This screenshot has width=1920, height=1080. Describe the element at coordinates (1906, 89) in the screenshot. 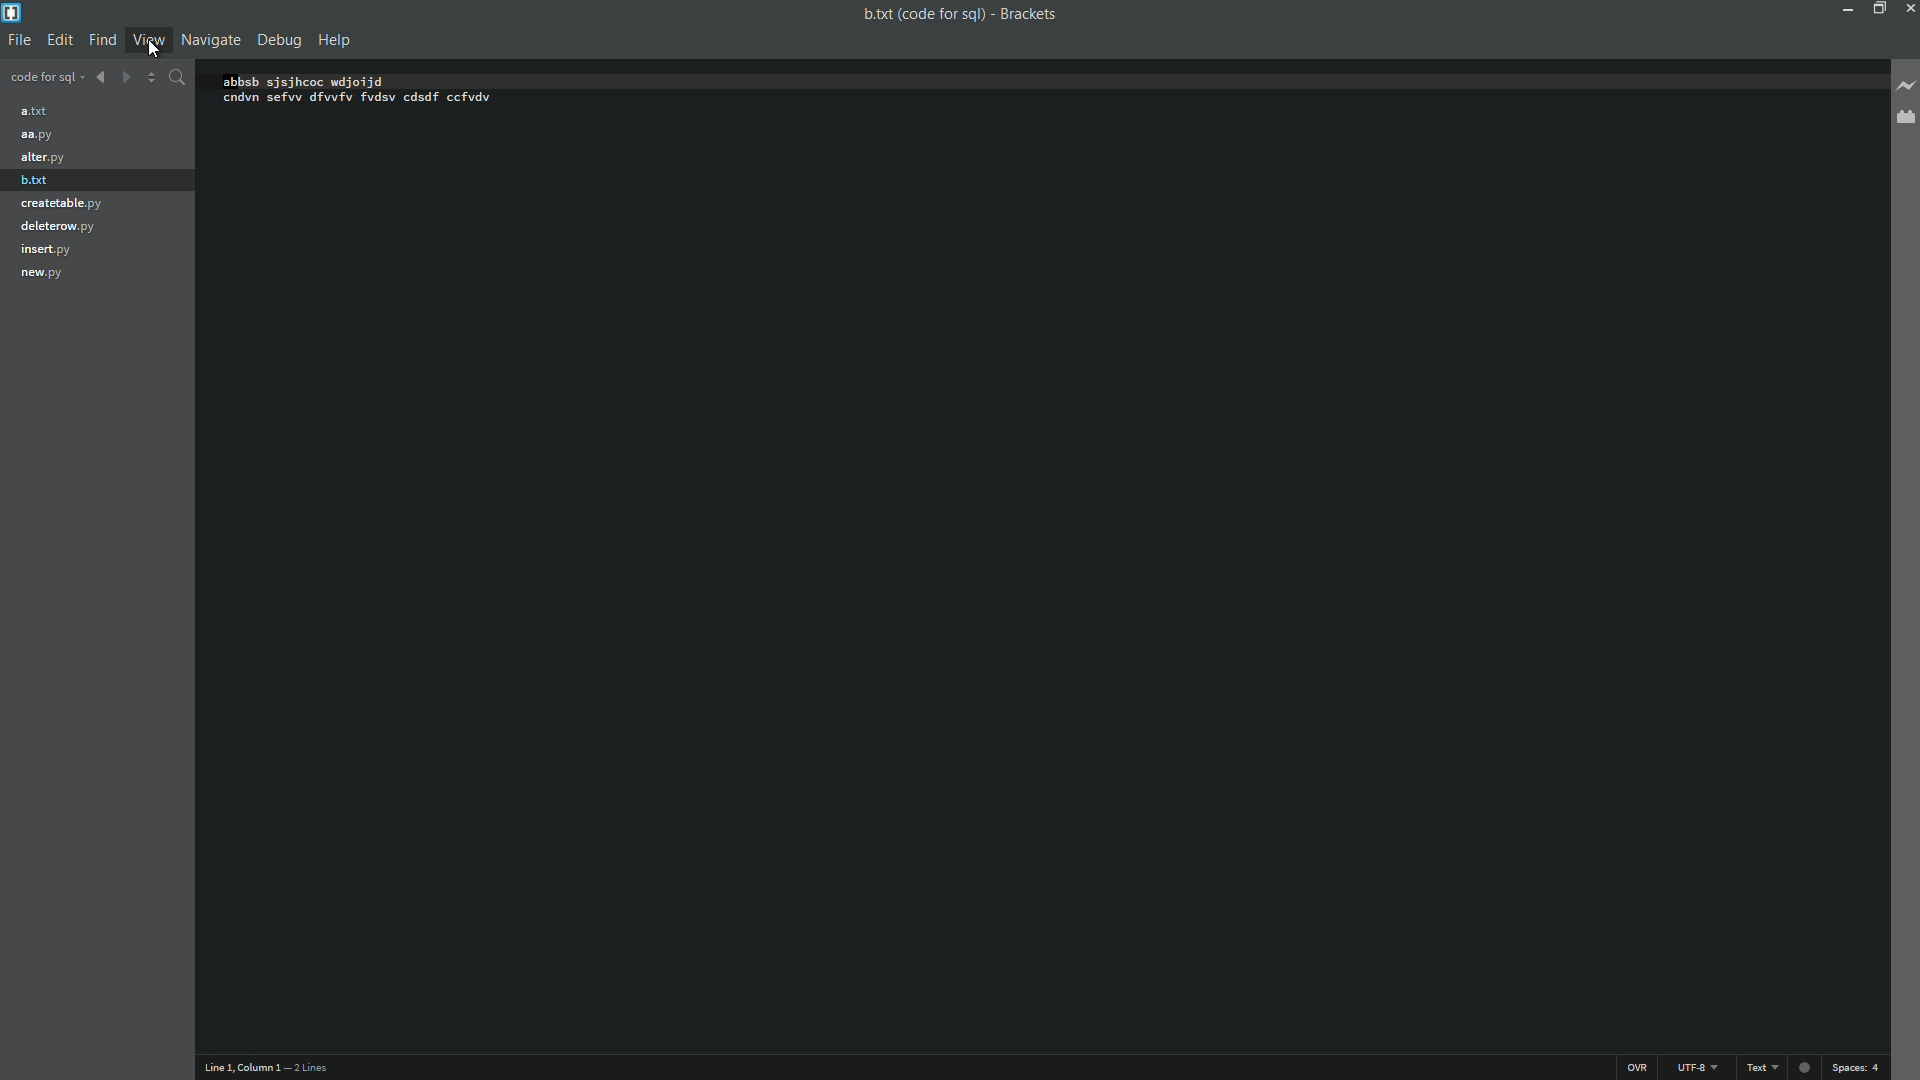

I see `Live preview` at that location.